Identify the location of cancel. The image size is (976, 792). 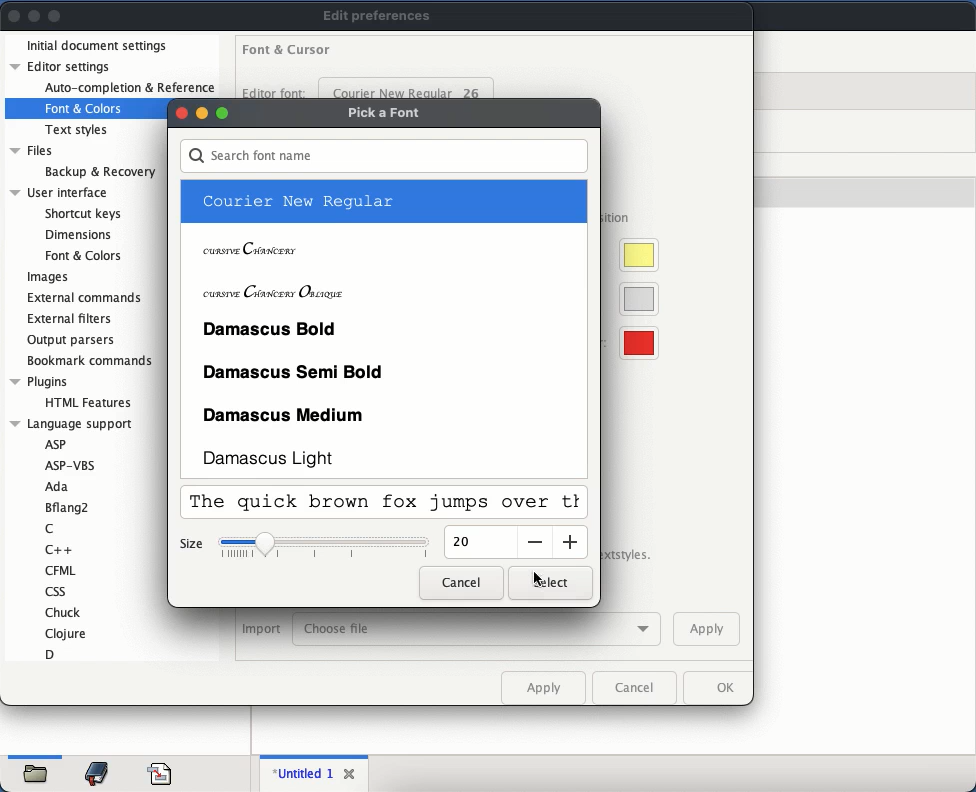
(459, 583).